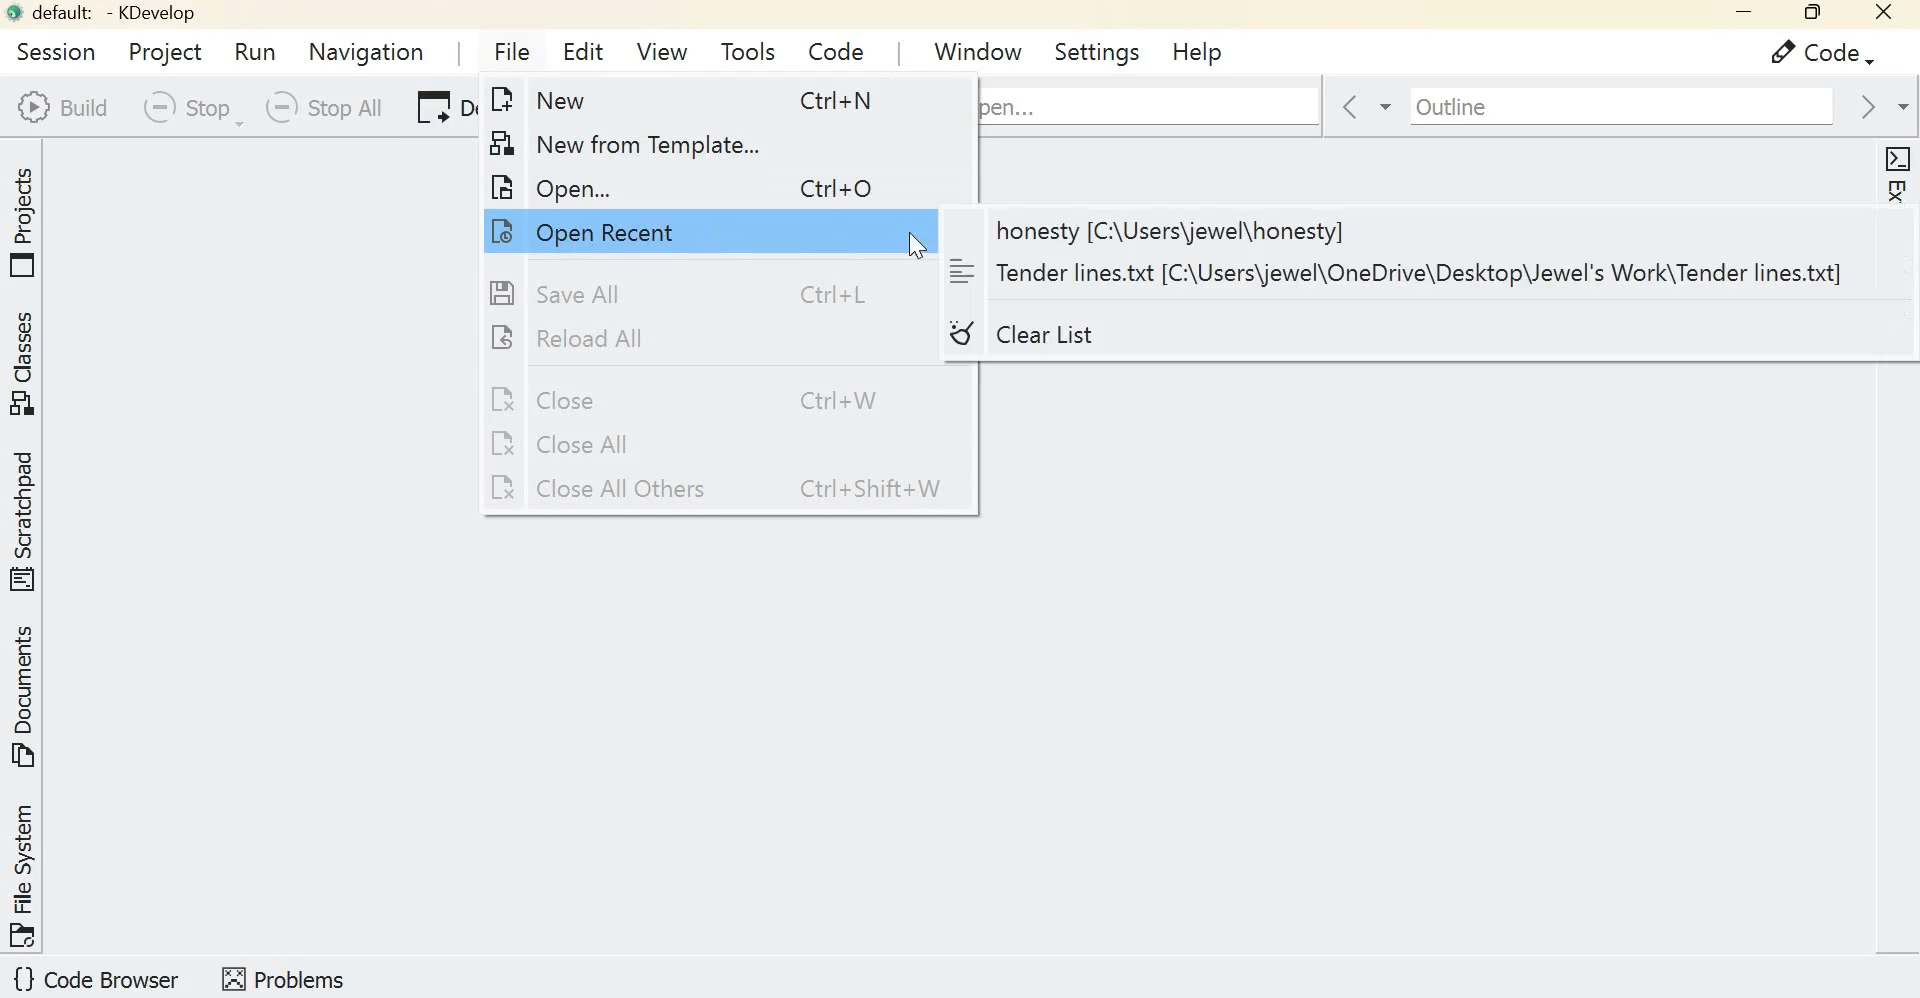 This screenshot has height=998, width=1920. What do you see at coordinates (368, 51) in the screenshot?
I see `Navigation` at bounding box center [368, 51].